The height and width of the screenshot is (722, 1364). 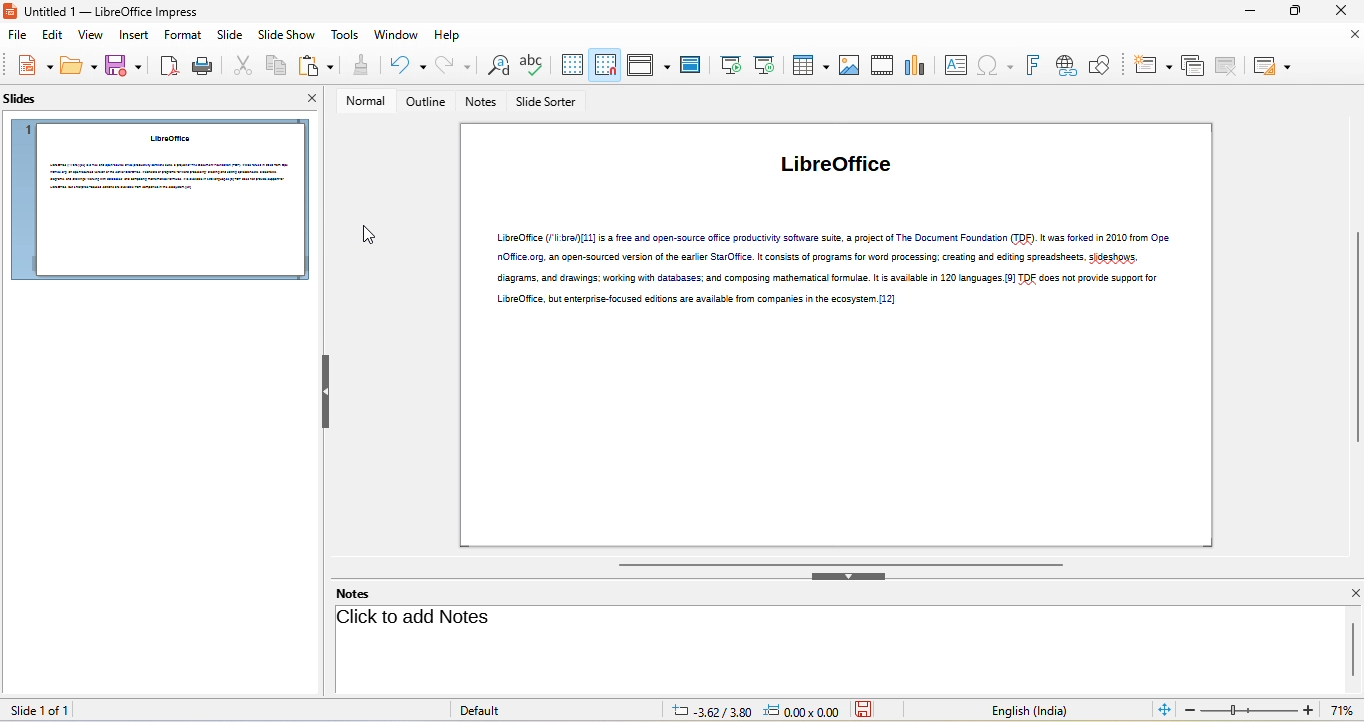 I want to click on edit zoom, so click(x=1249, y=711).